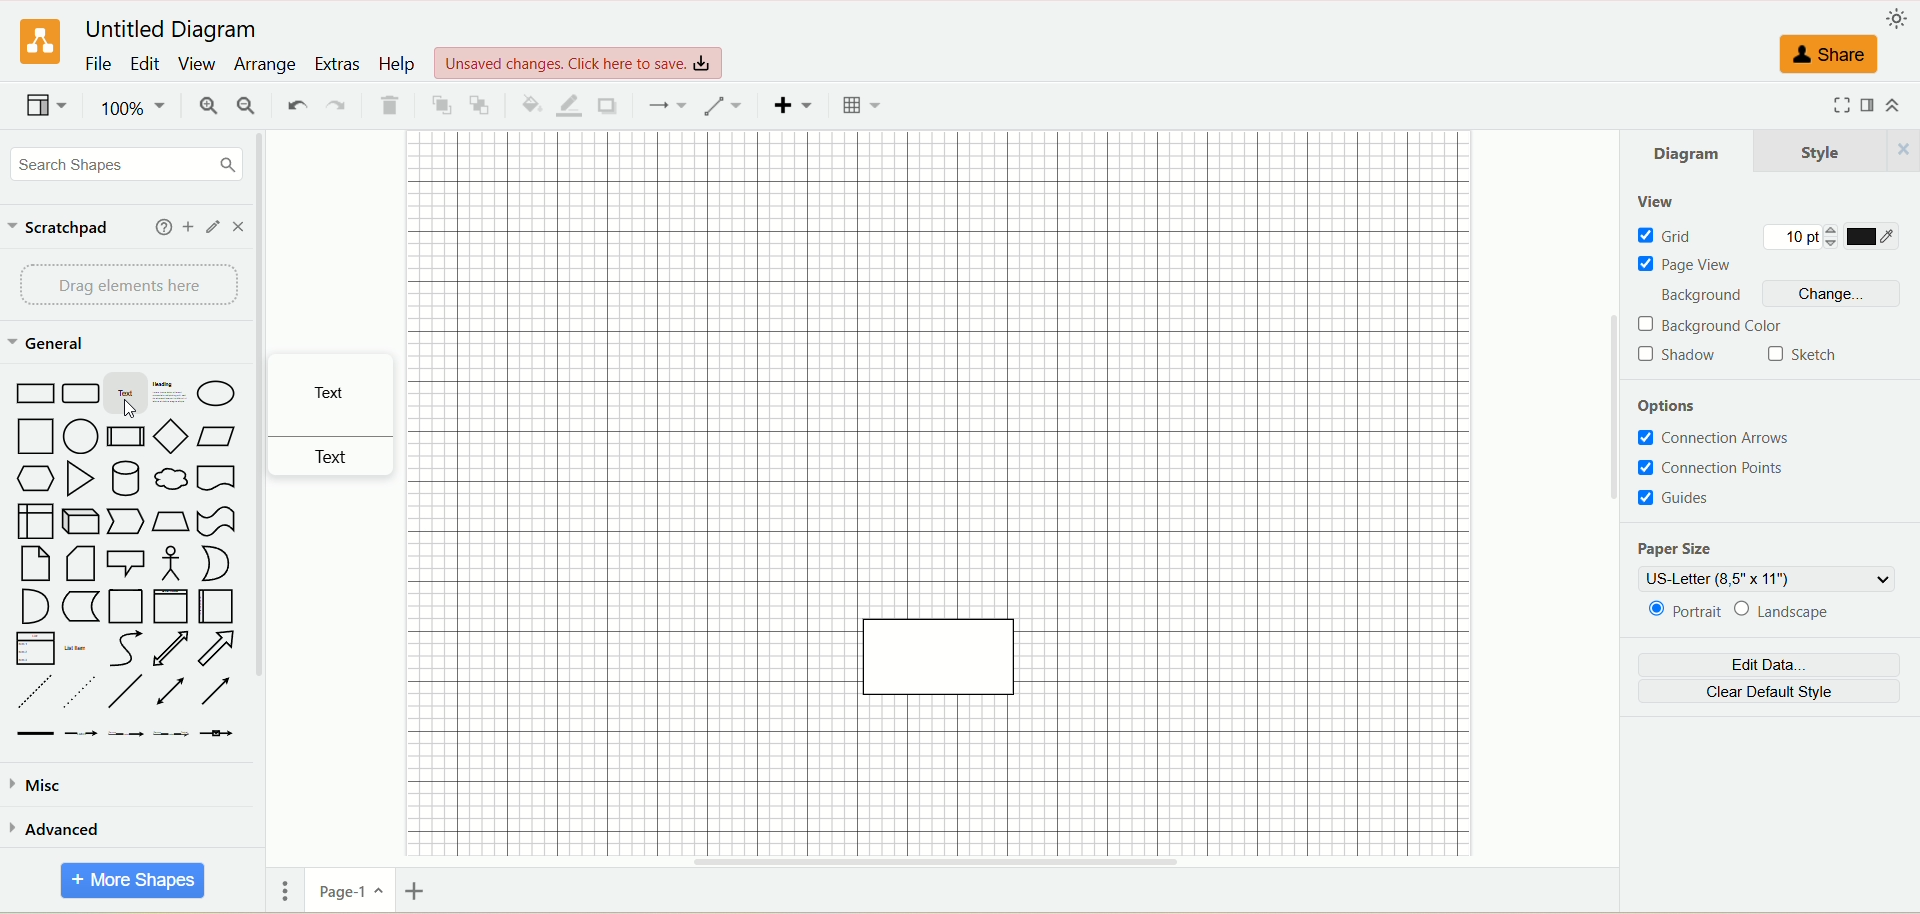 The image size is (1920, 914). What do you see at coordinates (1676, 612) in the screenshot?
I see `portrait` at bounding box center [1676, 612].